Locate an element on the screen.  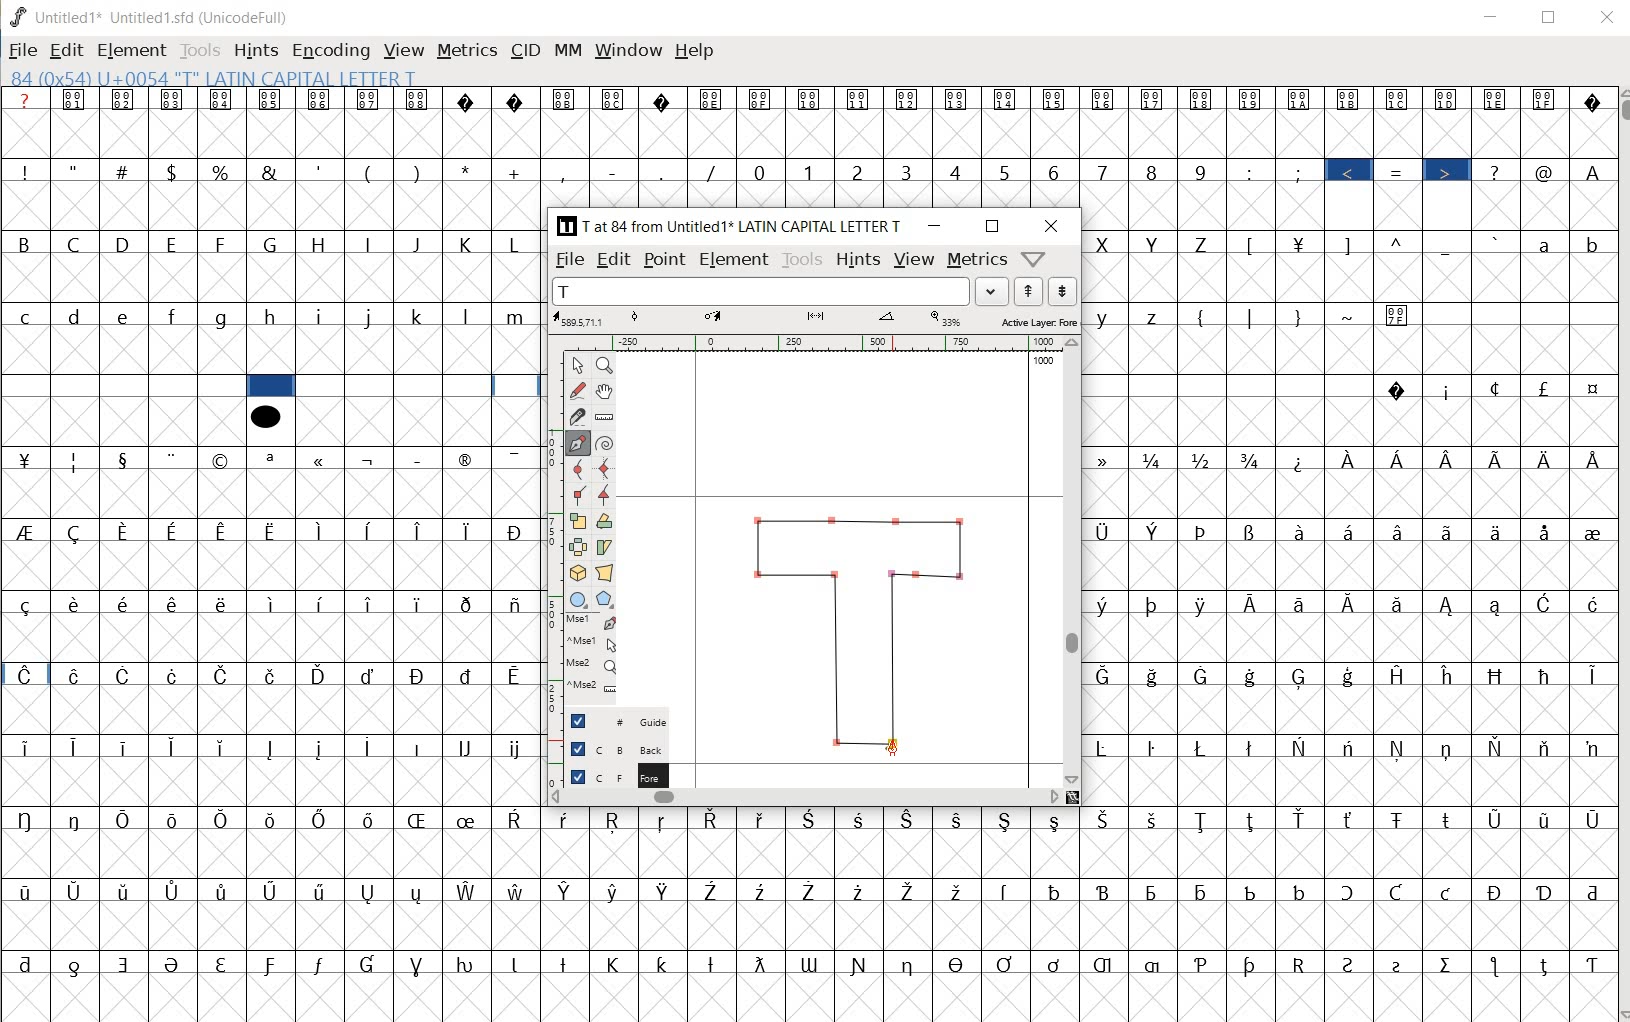
Symbol is located at coordinates (371, 892).